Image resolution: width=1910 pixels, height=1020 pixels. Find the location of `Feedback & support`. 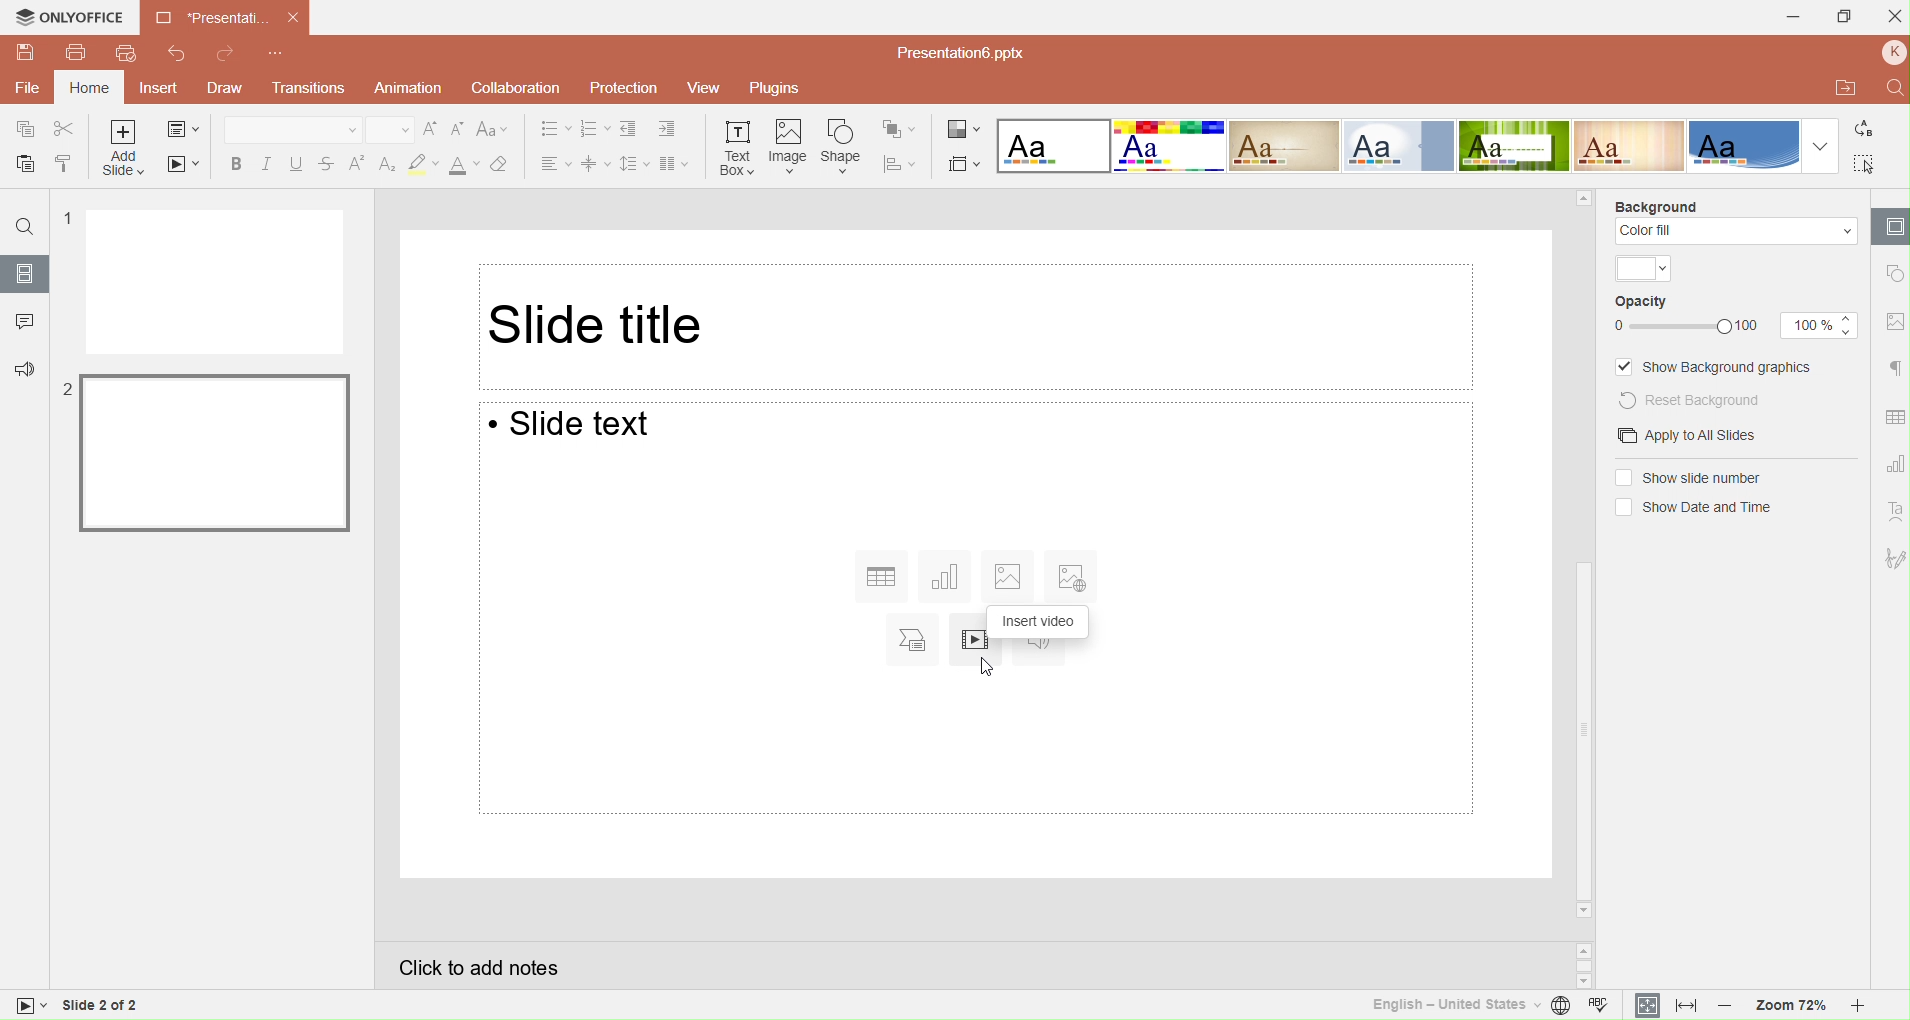

Feedback & support is located at coordinates (23, 369).